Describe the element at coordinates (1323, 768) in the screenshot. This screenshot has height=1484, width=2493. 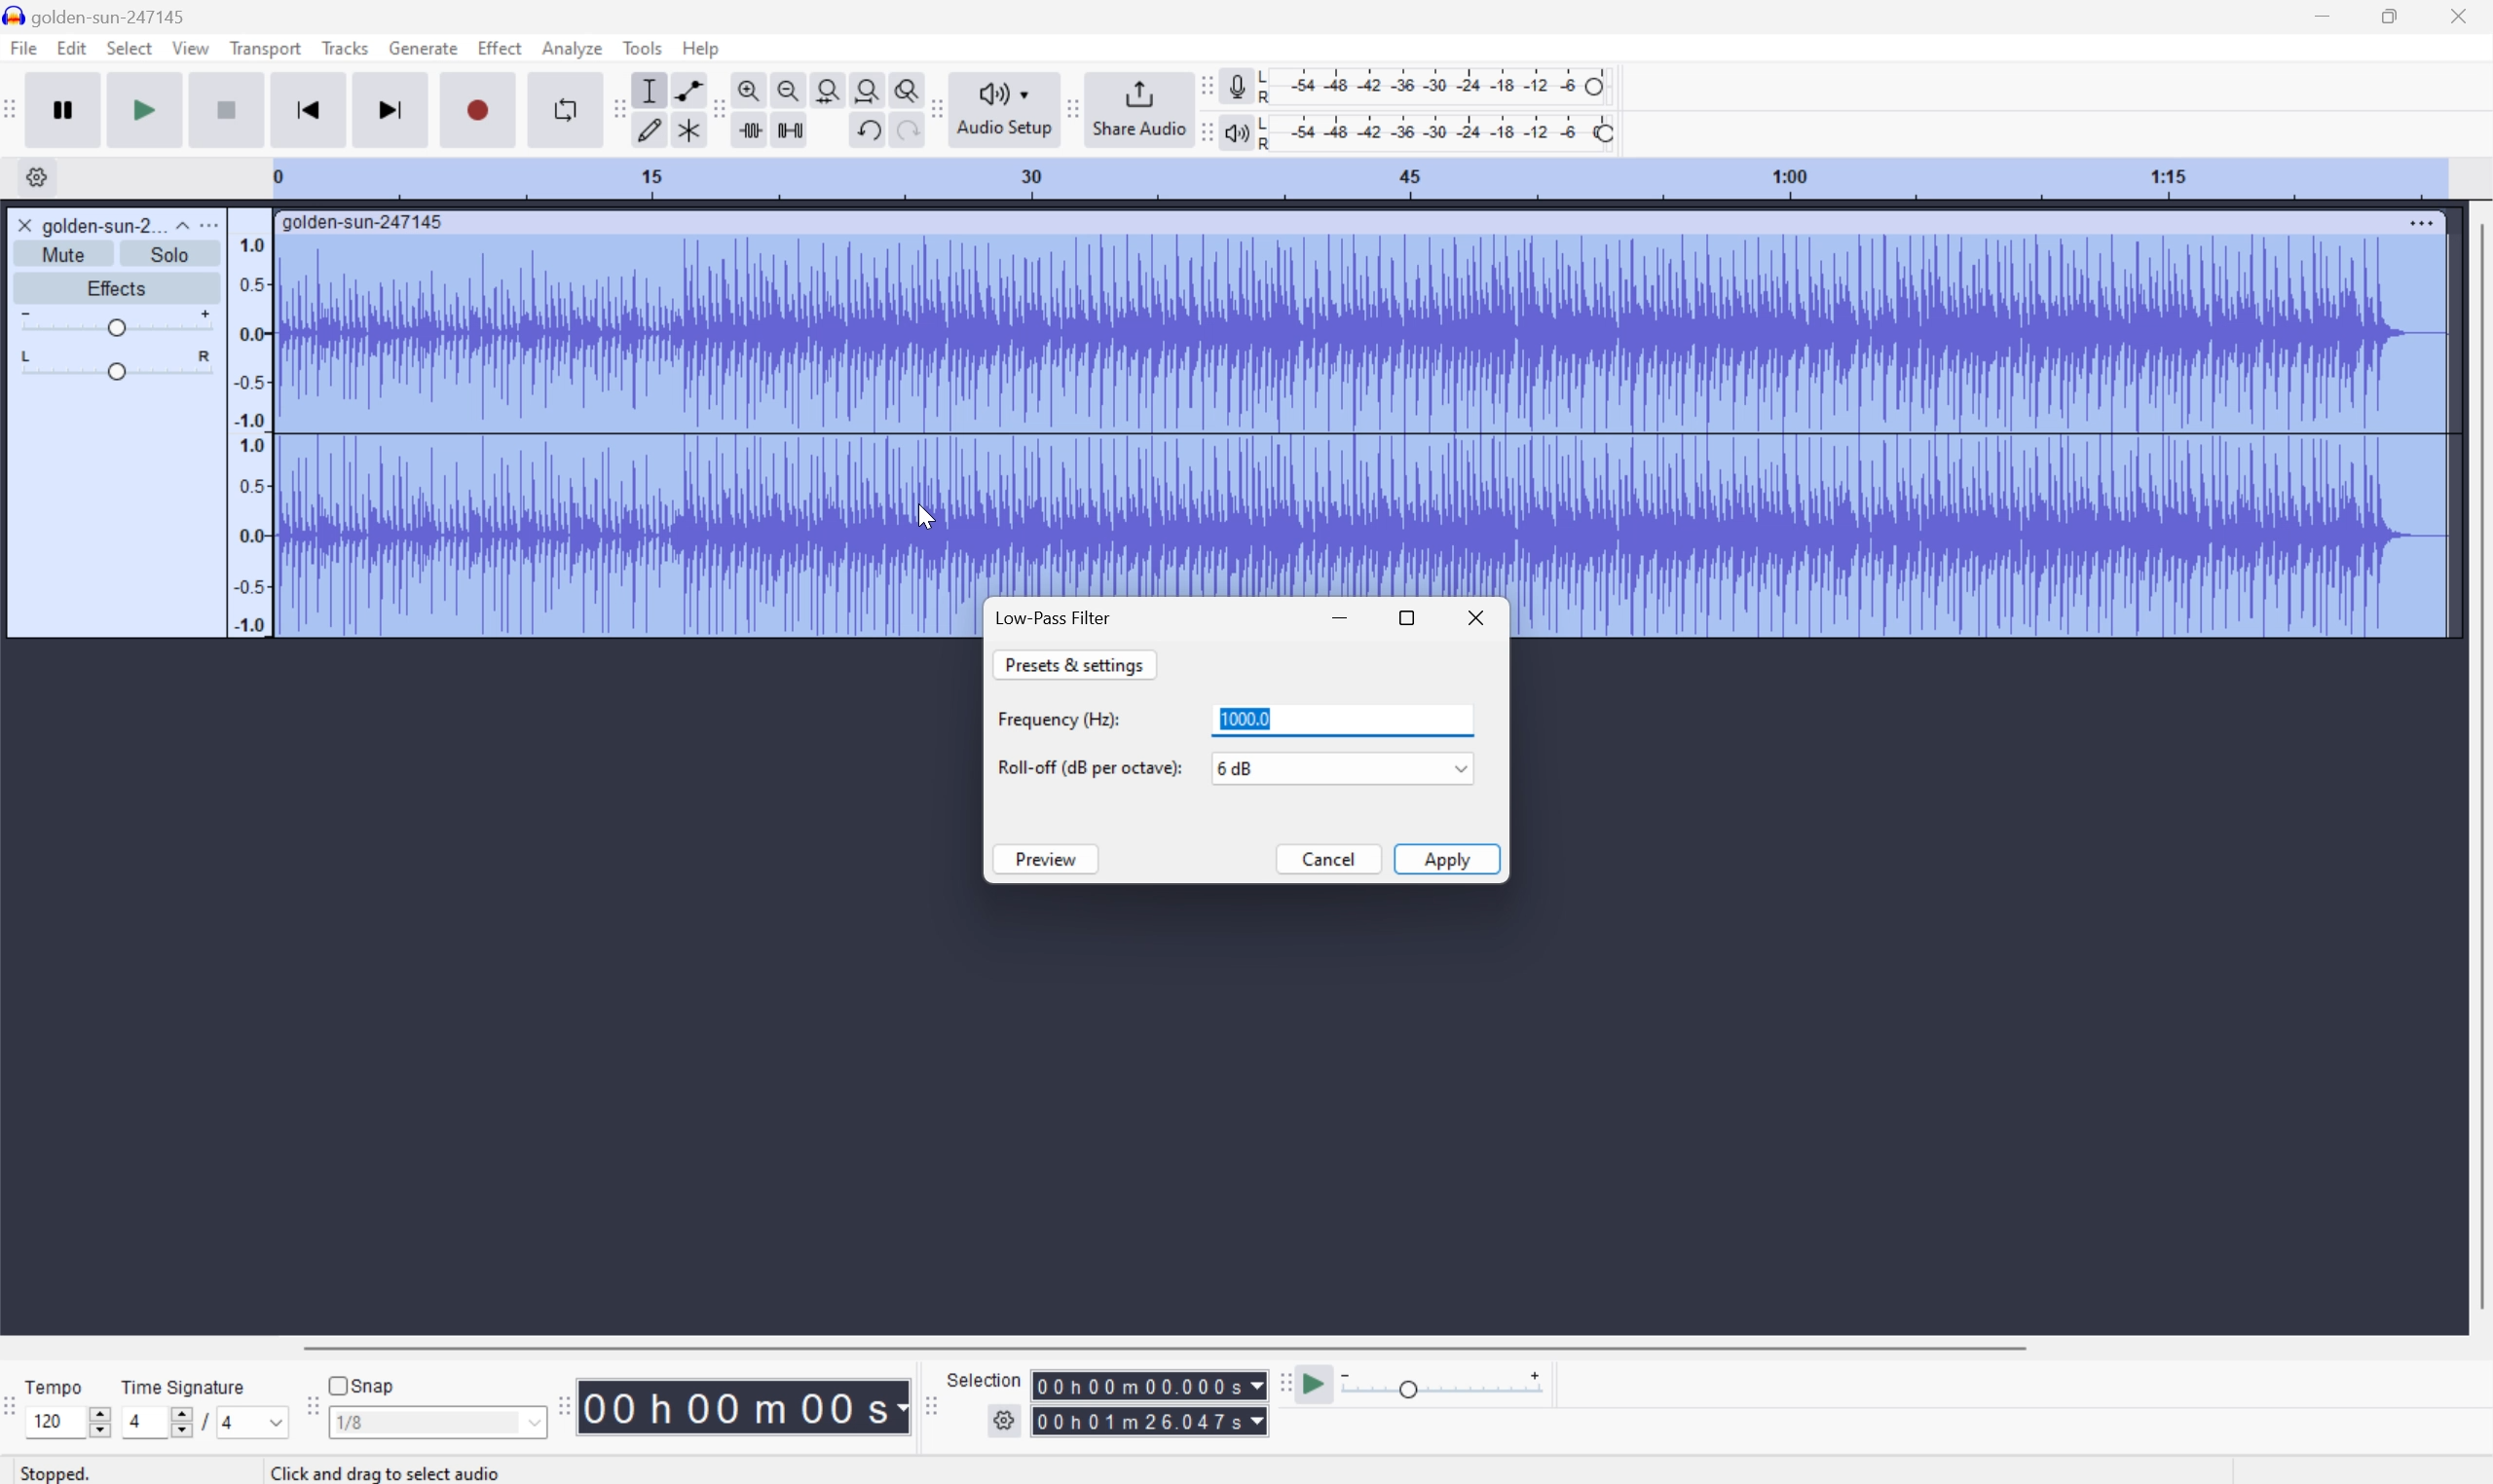
I see `6 dB` at that location.